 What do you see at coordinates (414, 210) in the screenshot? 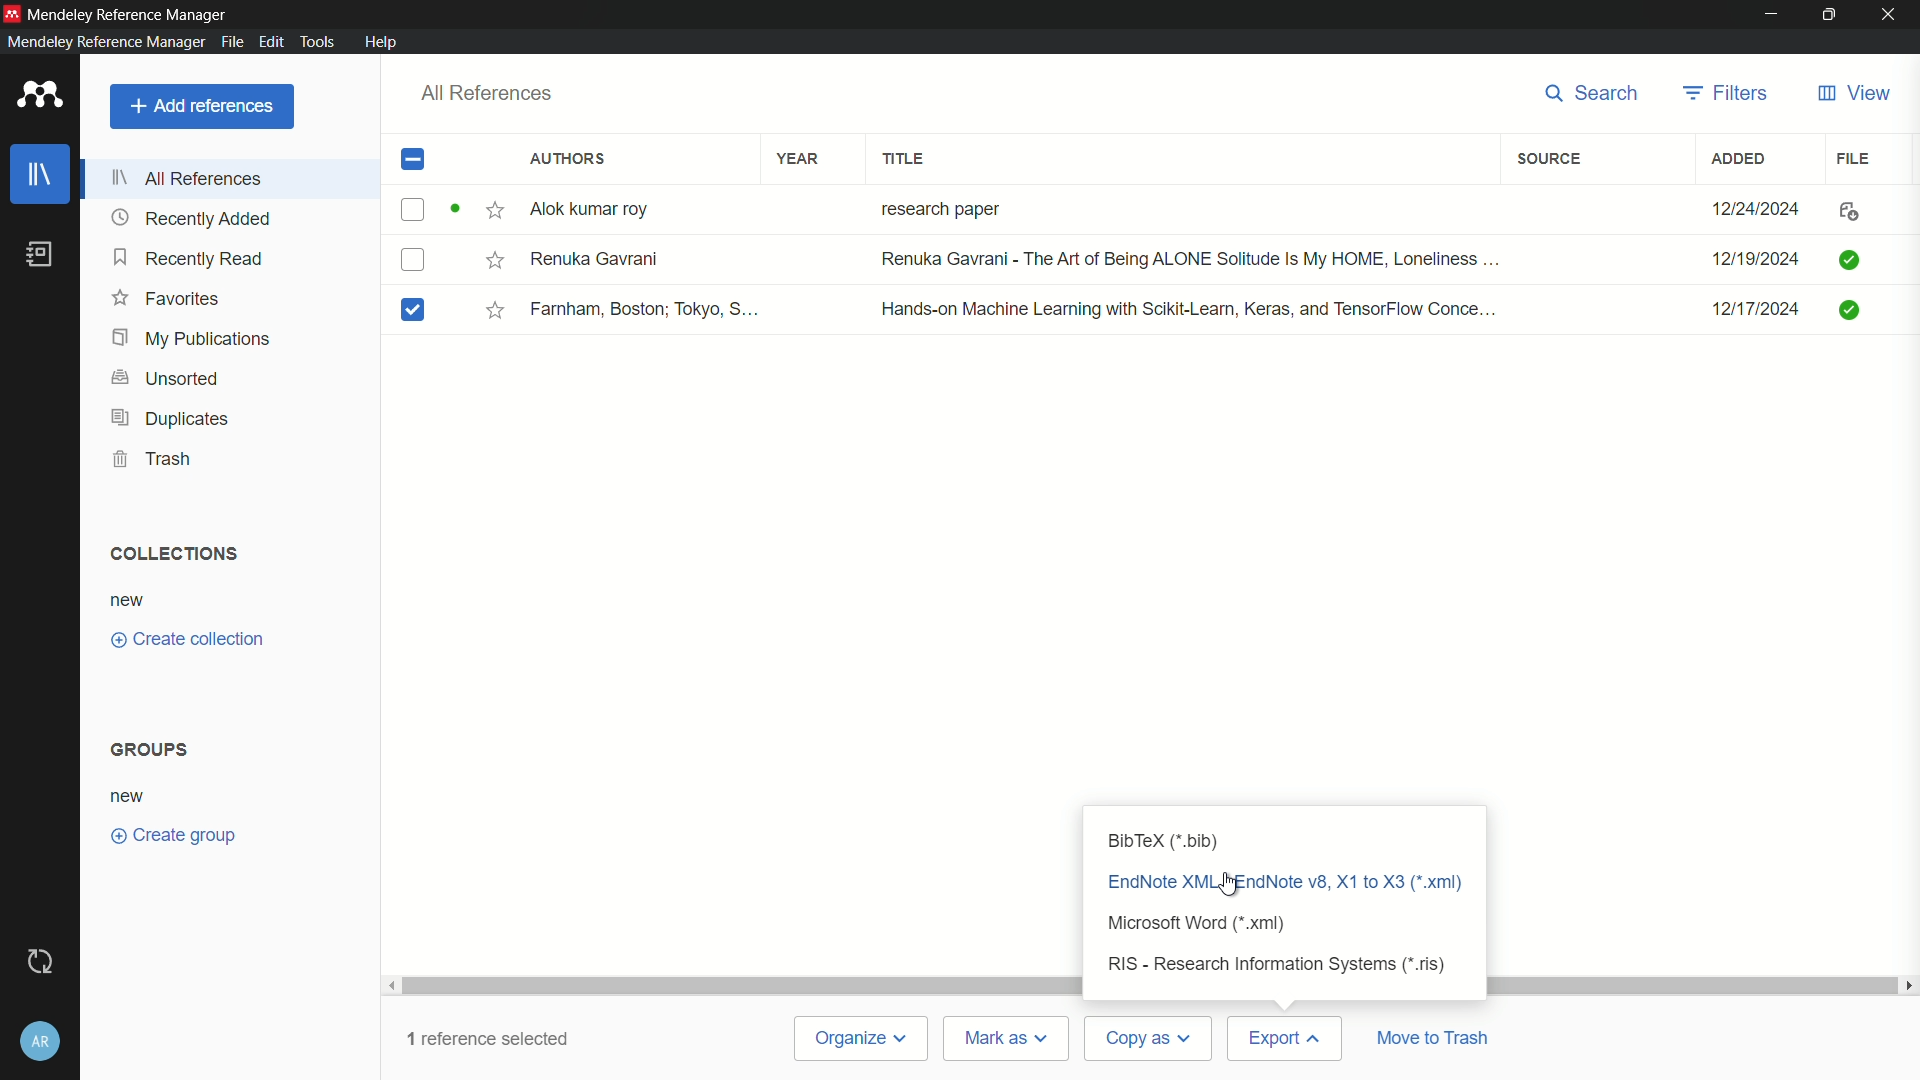
I see `checkbox` at bounding box center [414, 210].